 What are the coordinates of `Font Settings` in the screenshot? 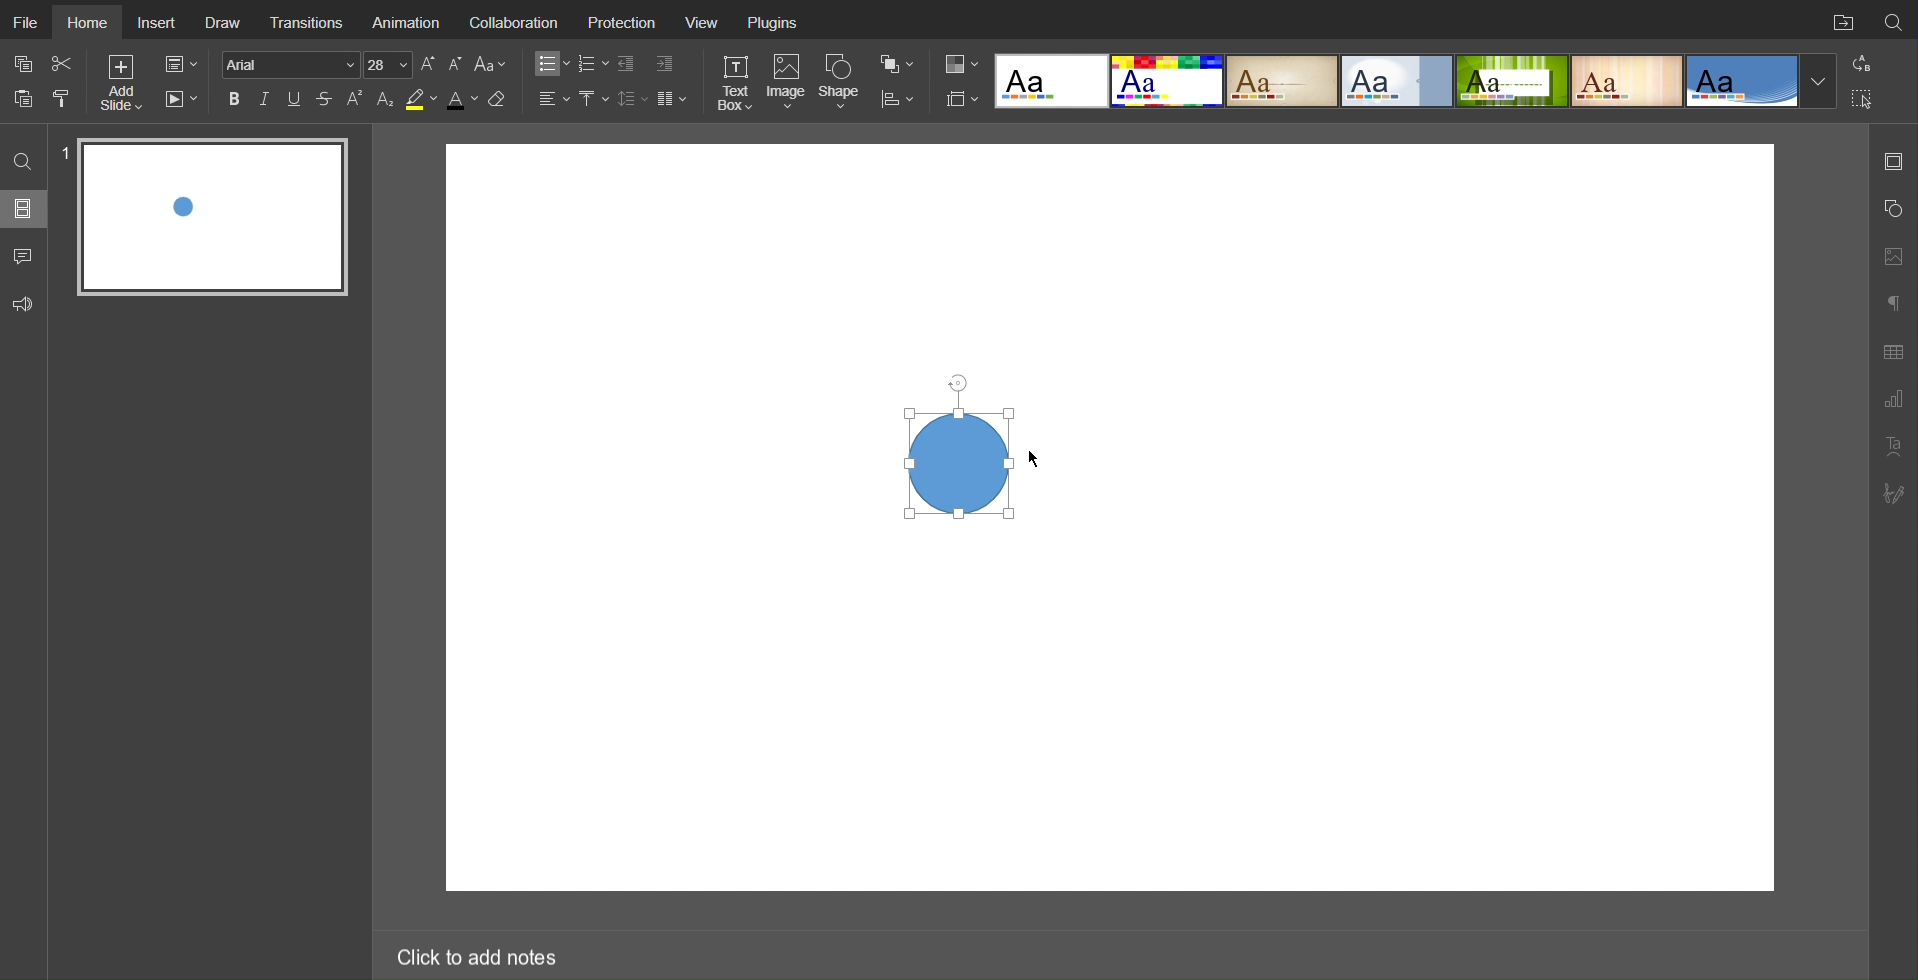 It's located at (314, 64).